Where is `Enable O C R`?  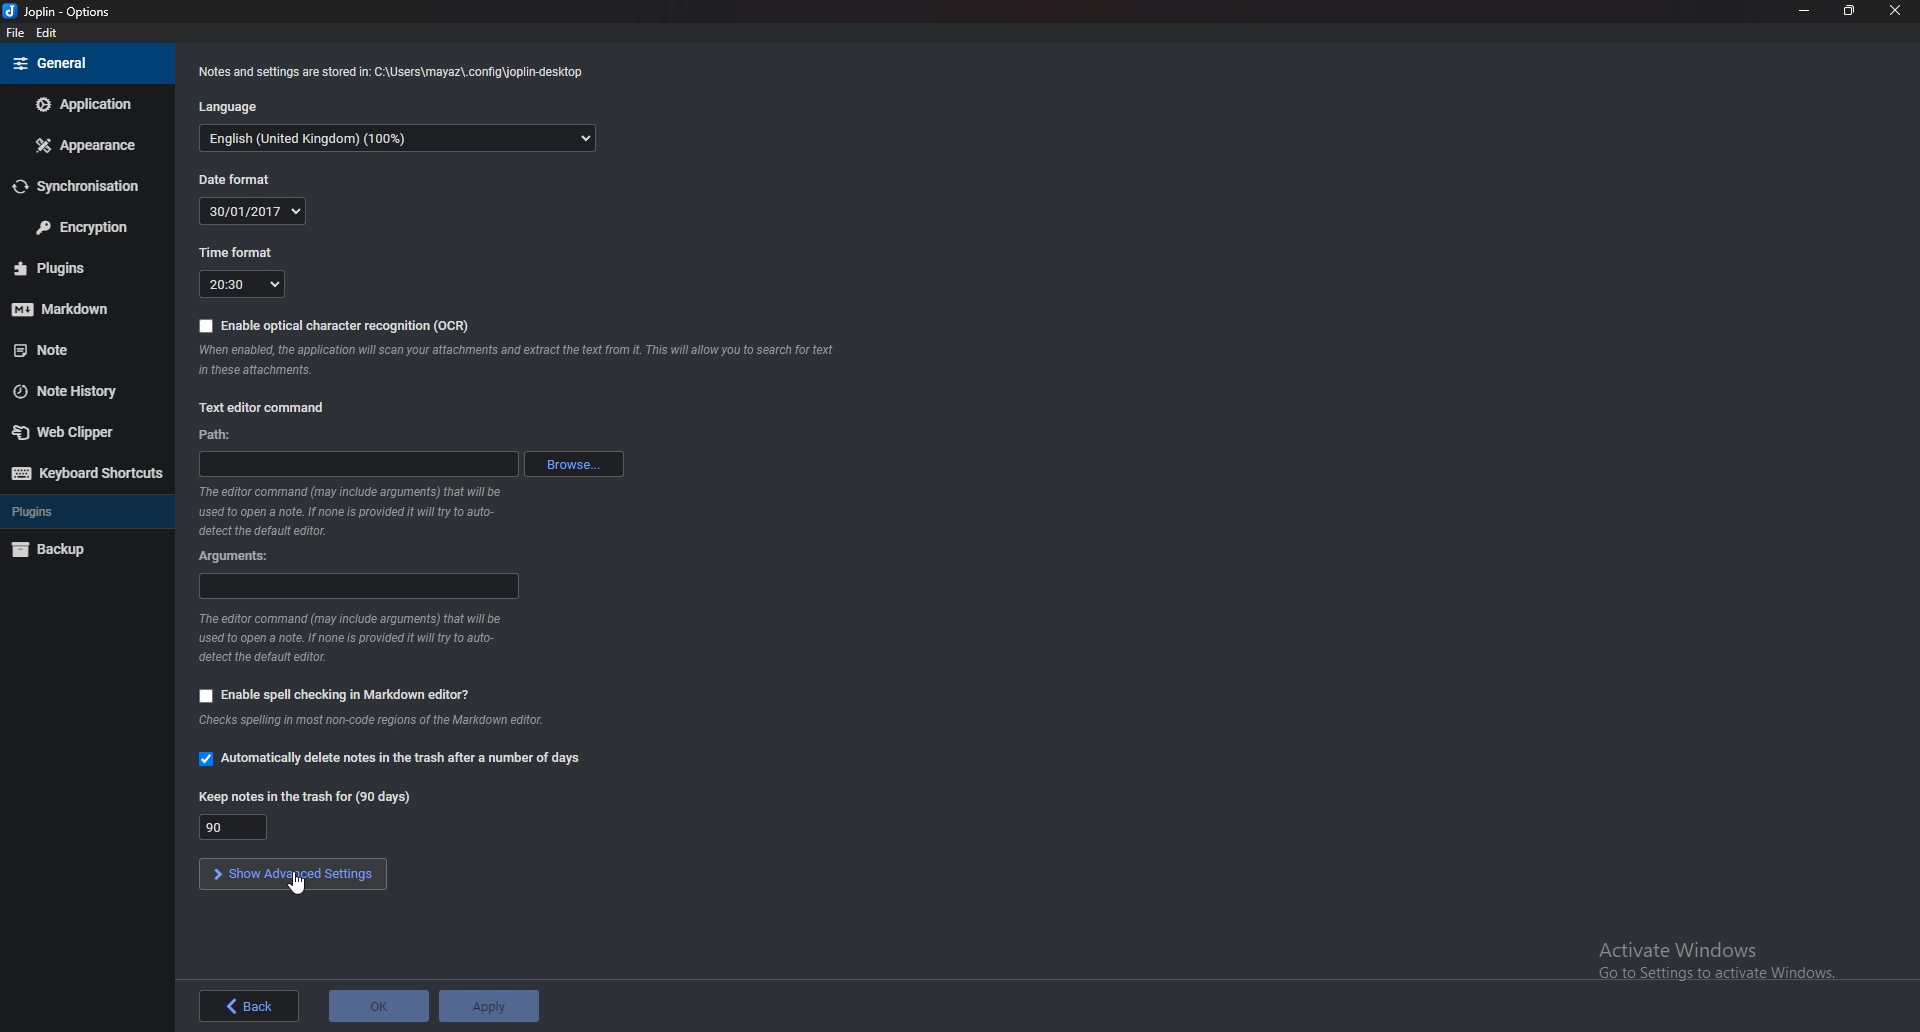
Enable O C R is located at coordinates (335, 327).